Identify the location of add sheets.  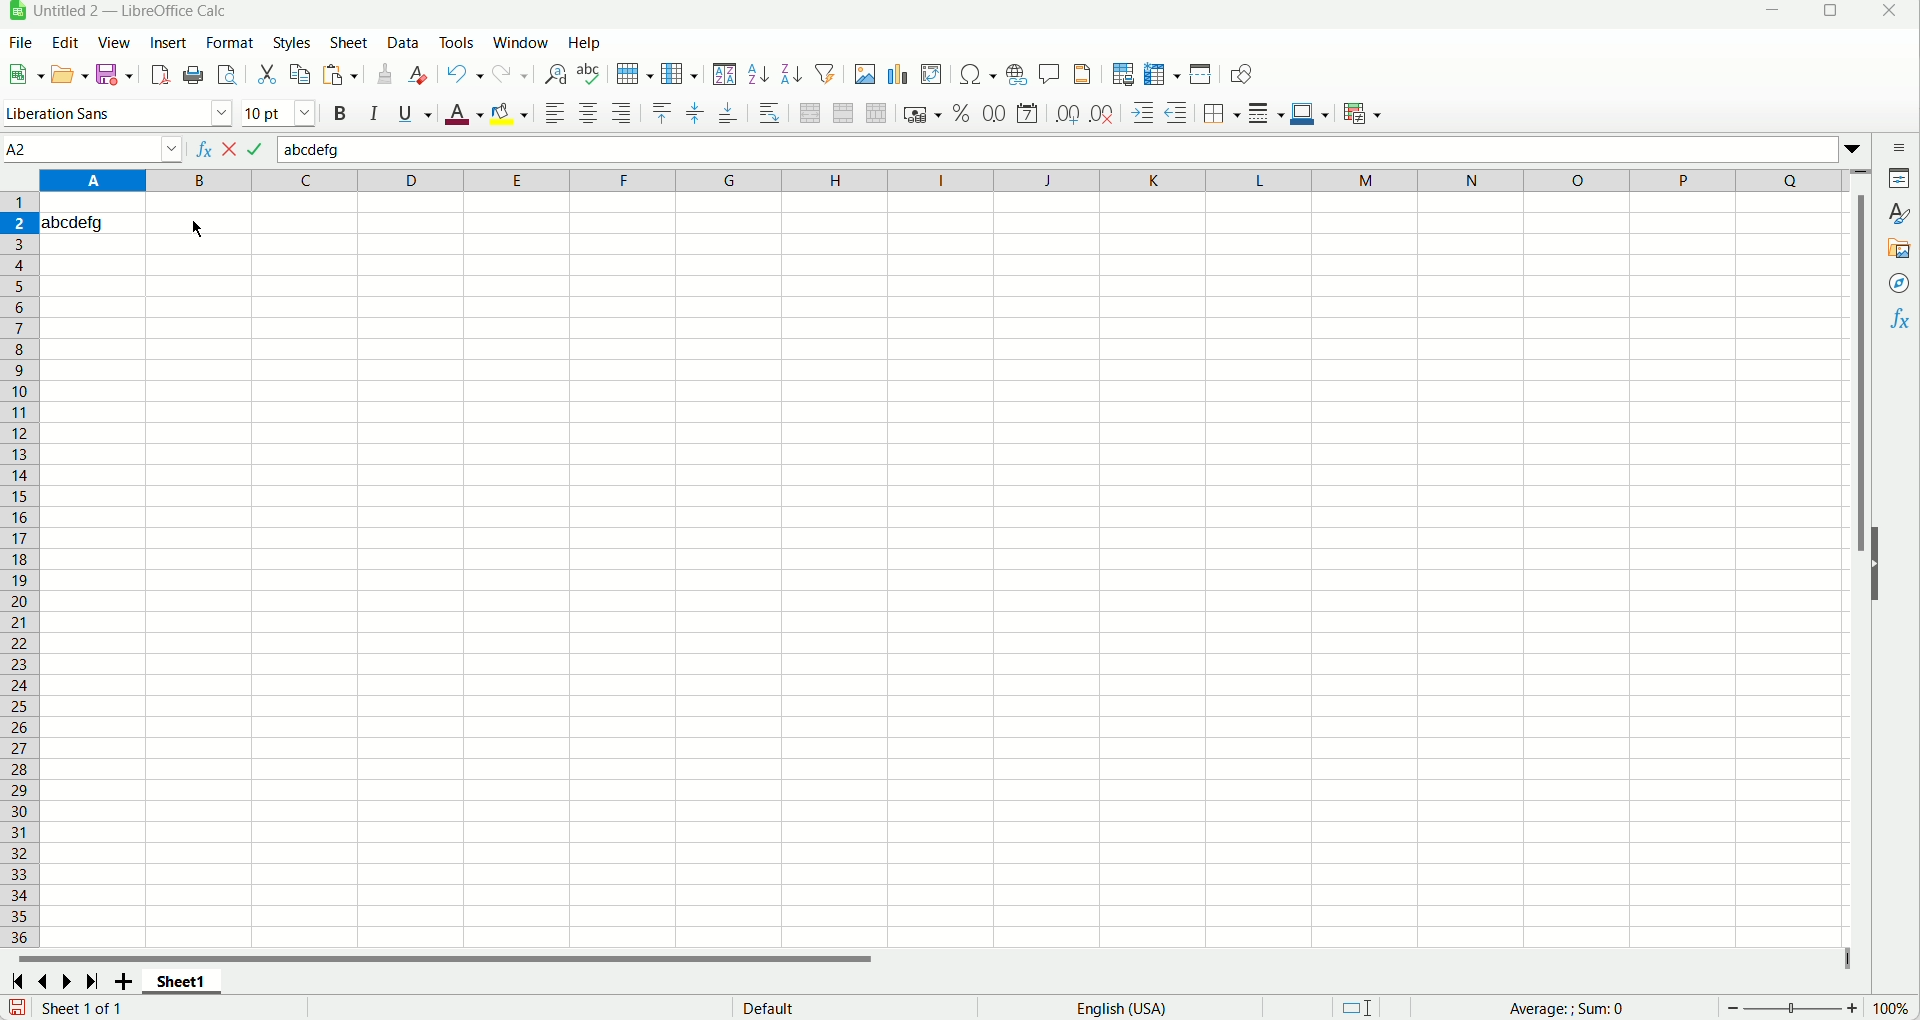
(121, 979).